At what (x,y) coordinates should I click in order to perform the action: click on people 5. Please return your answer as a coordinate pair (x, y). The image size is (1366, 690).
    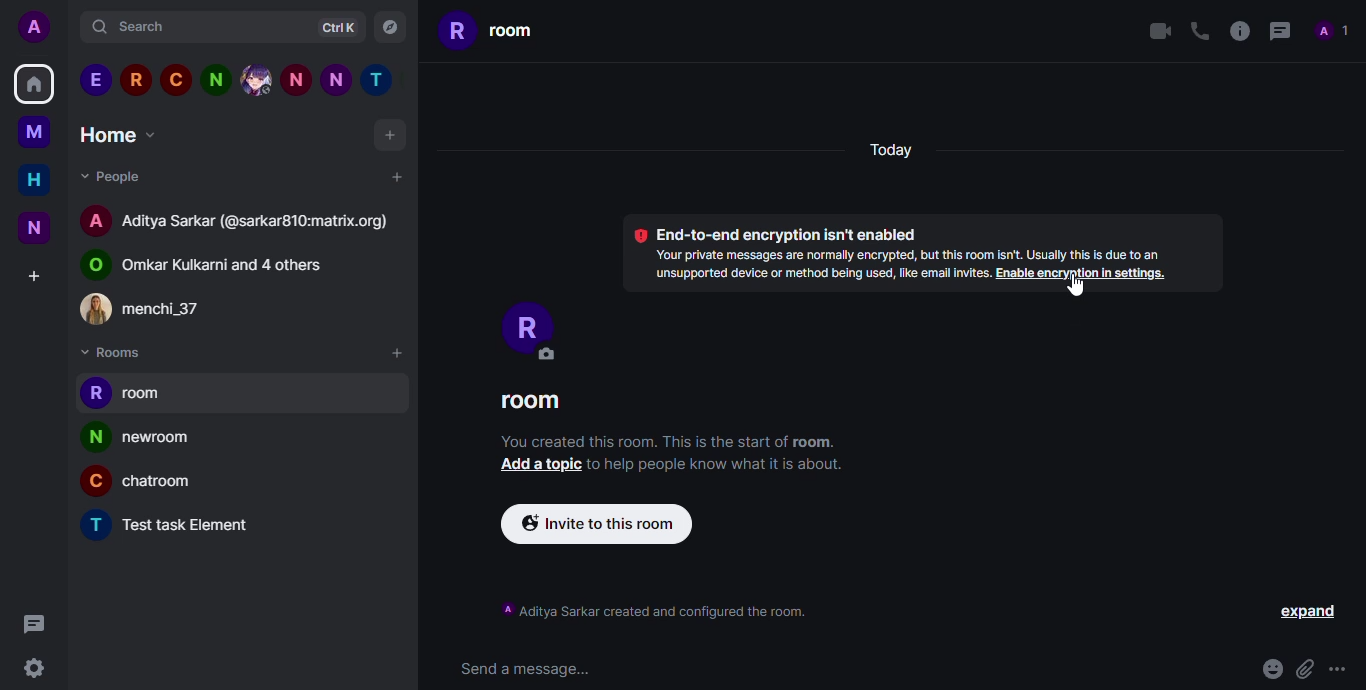
    Looking at the image, I should click on (256, 79).